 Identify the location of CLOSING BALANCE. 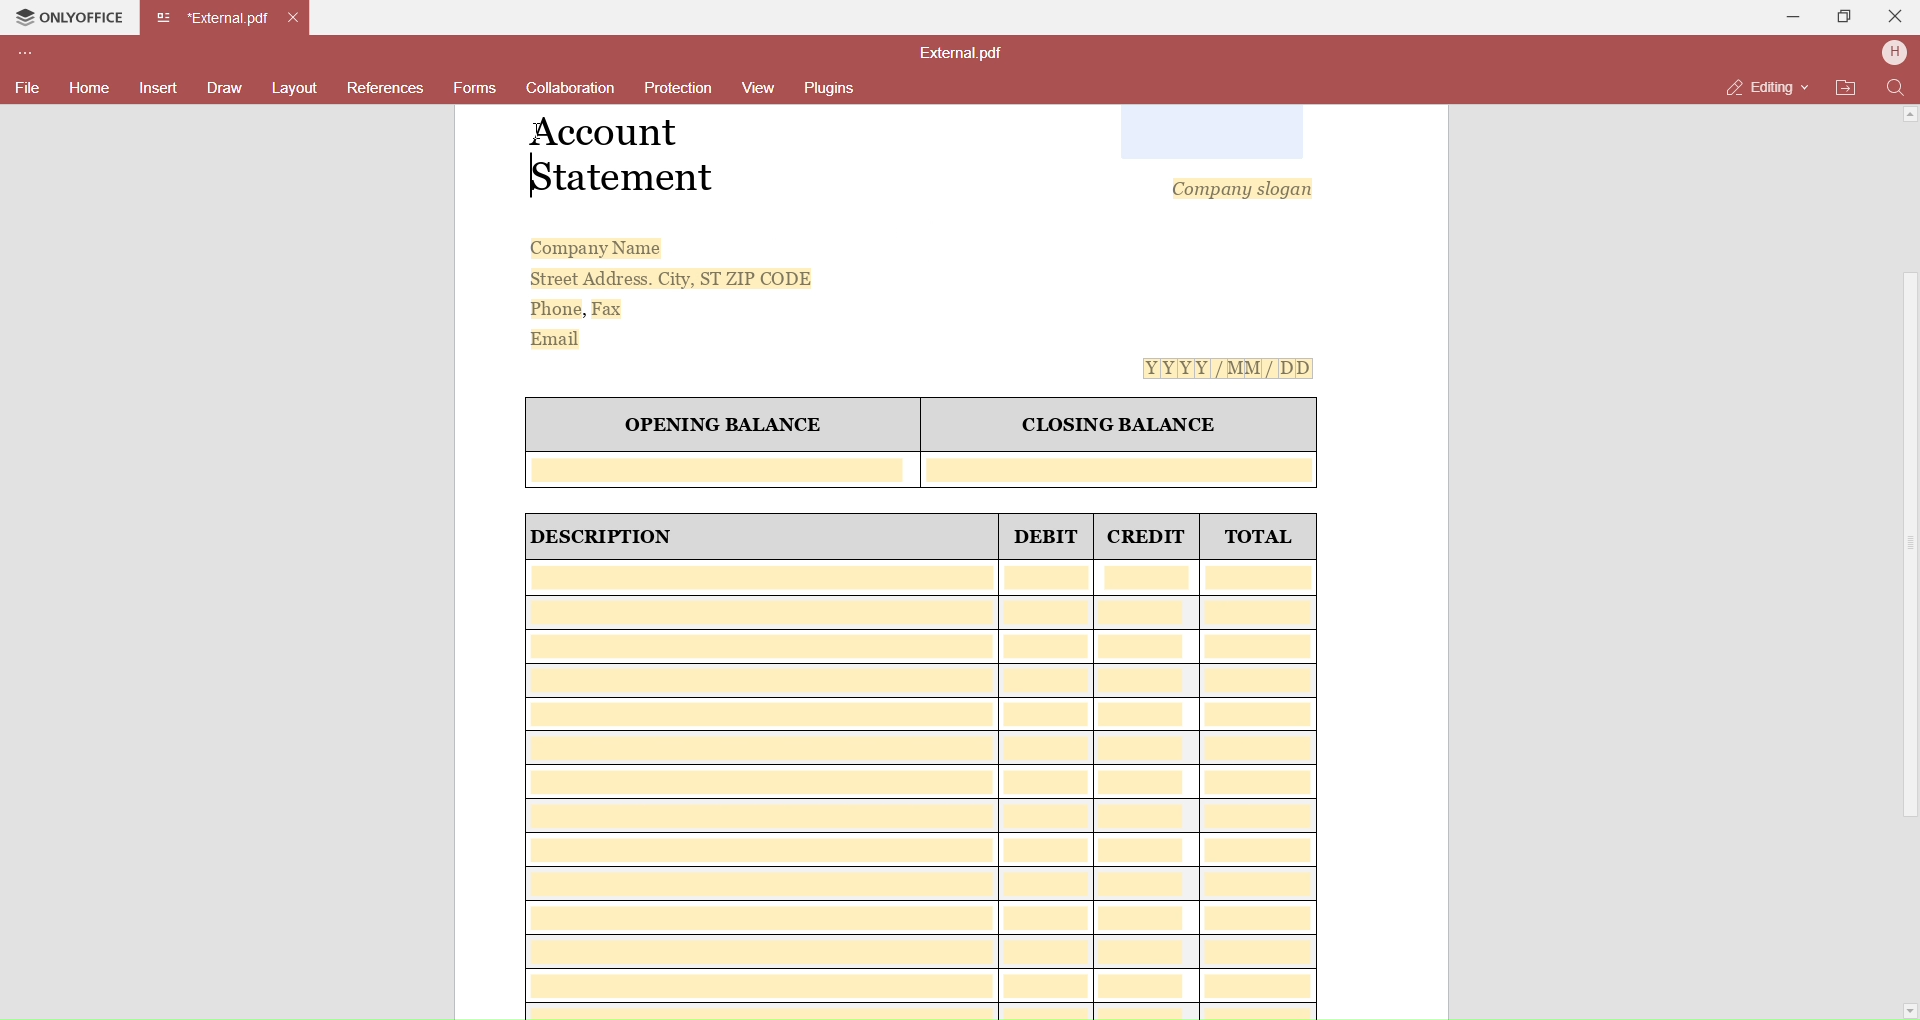
(1120, 427).